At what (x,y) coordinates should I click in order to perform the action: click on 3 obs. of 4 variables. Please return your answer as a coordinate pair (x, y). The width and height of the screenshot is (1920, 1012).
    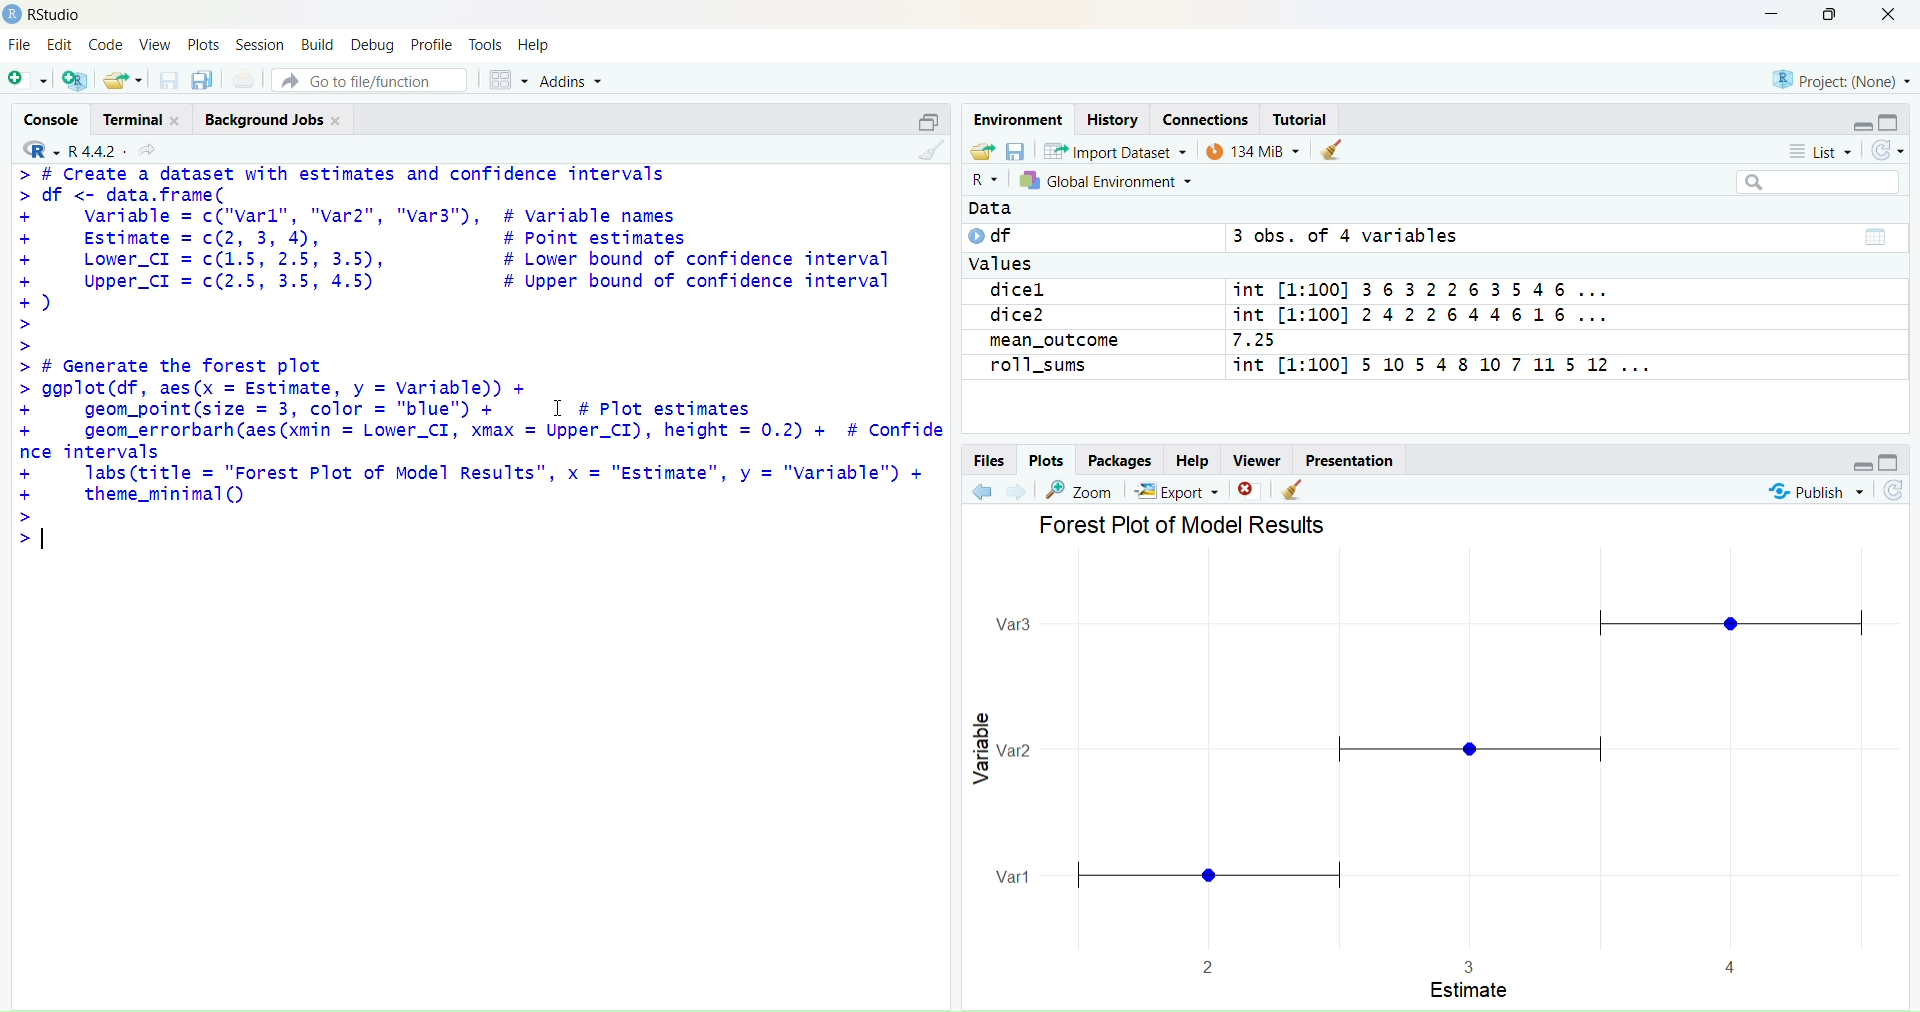
    Looking at the image, I should click on (1353, 236).